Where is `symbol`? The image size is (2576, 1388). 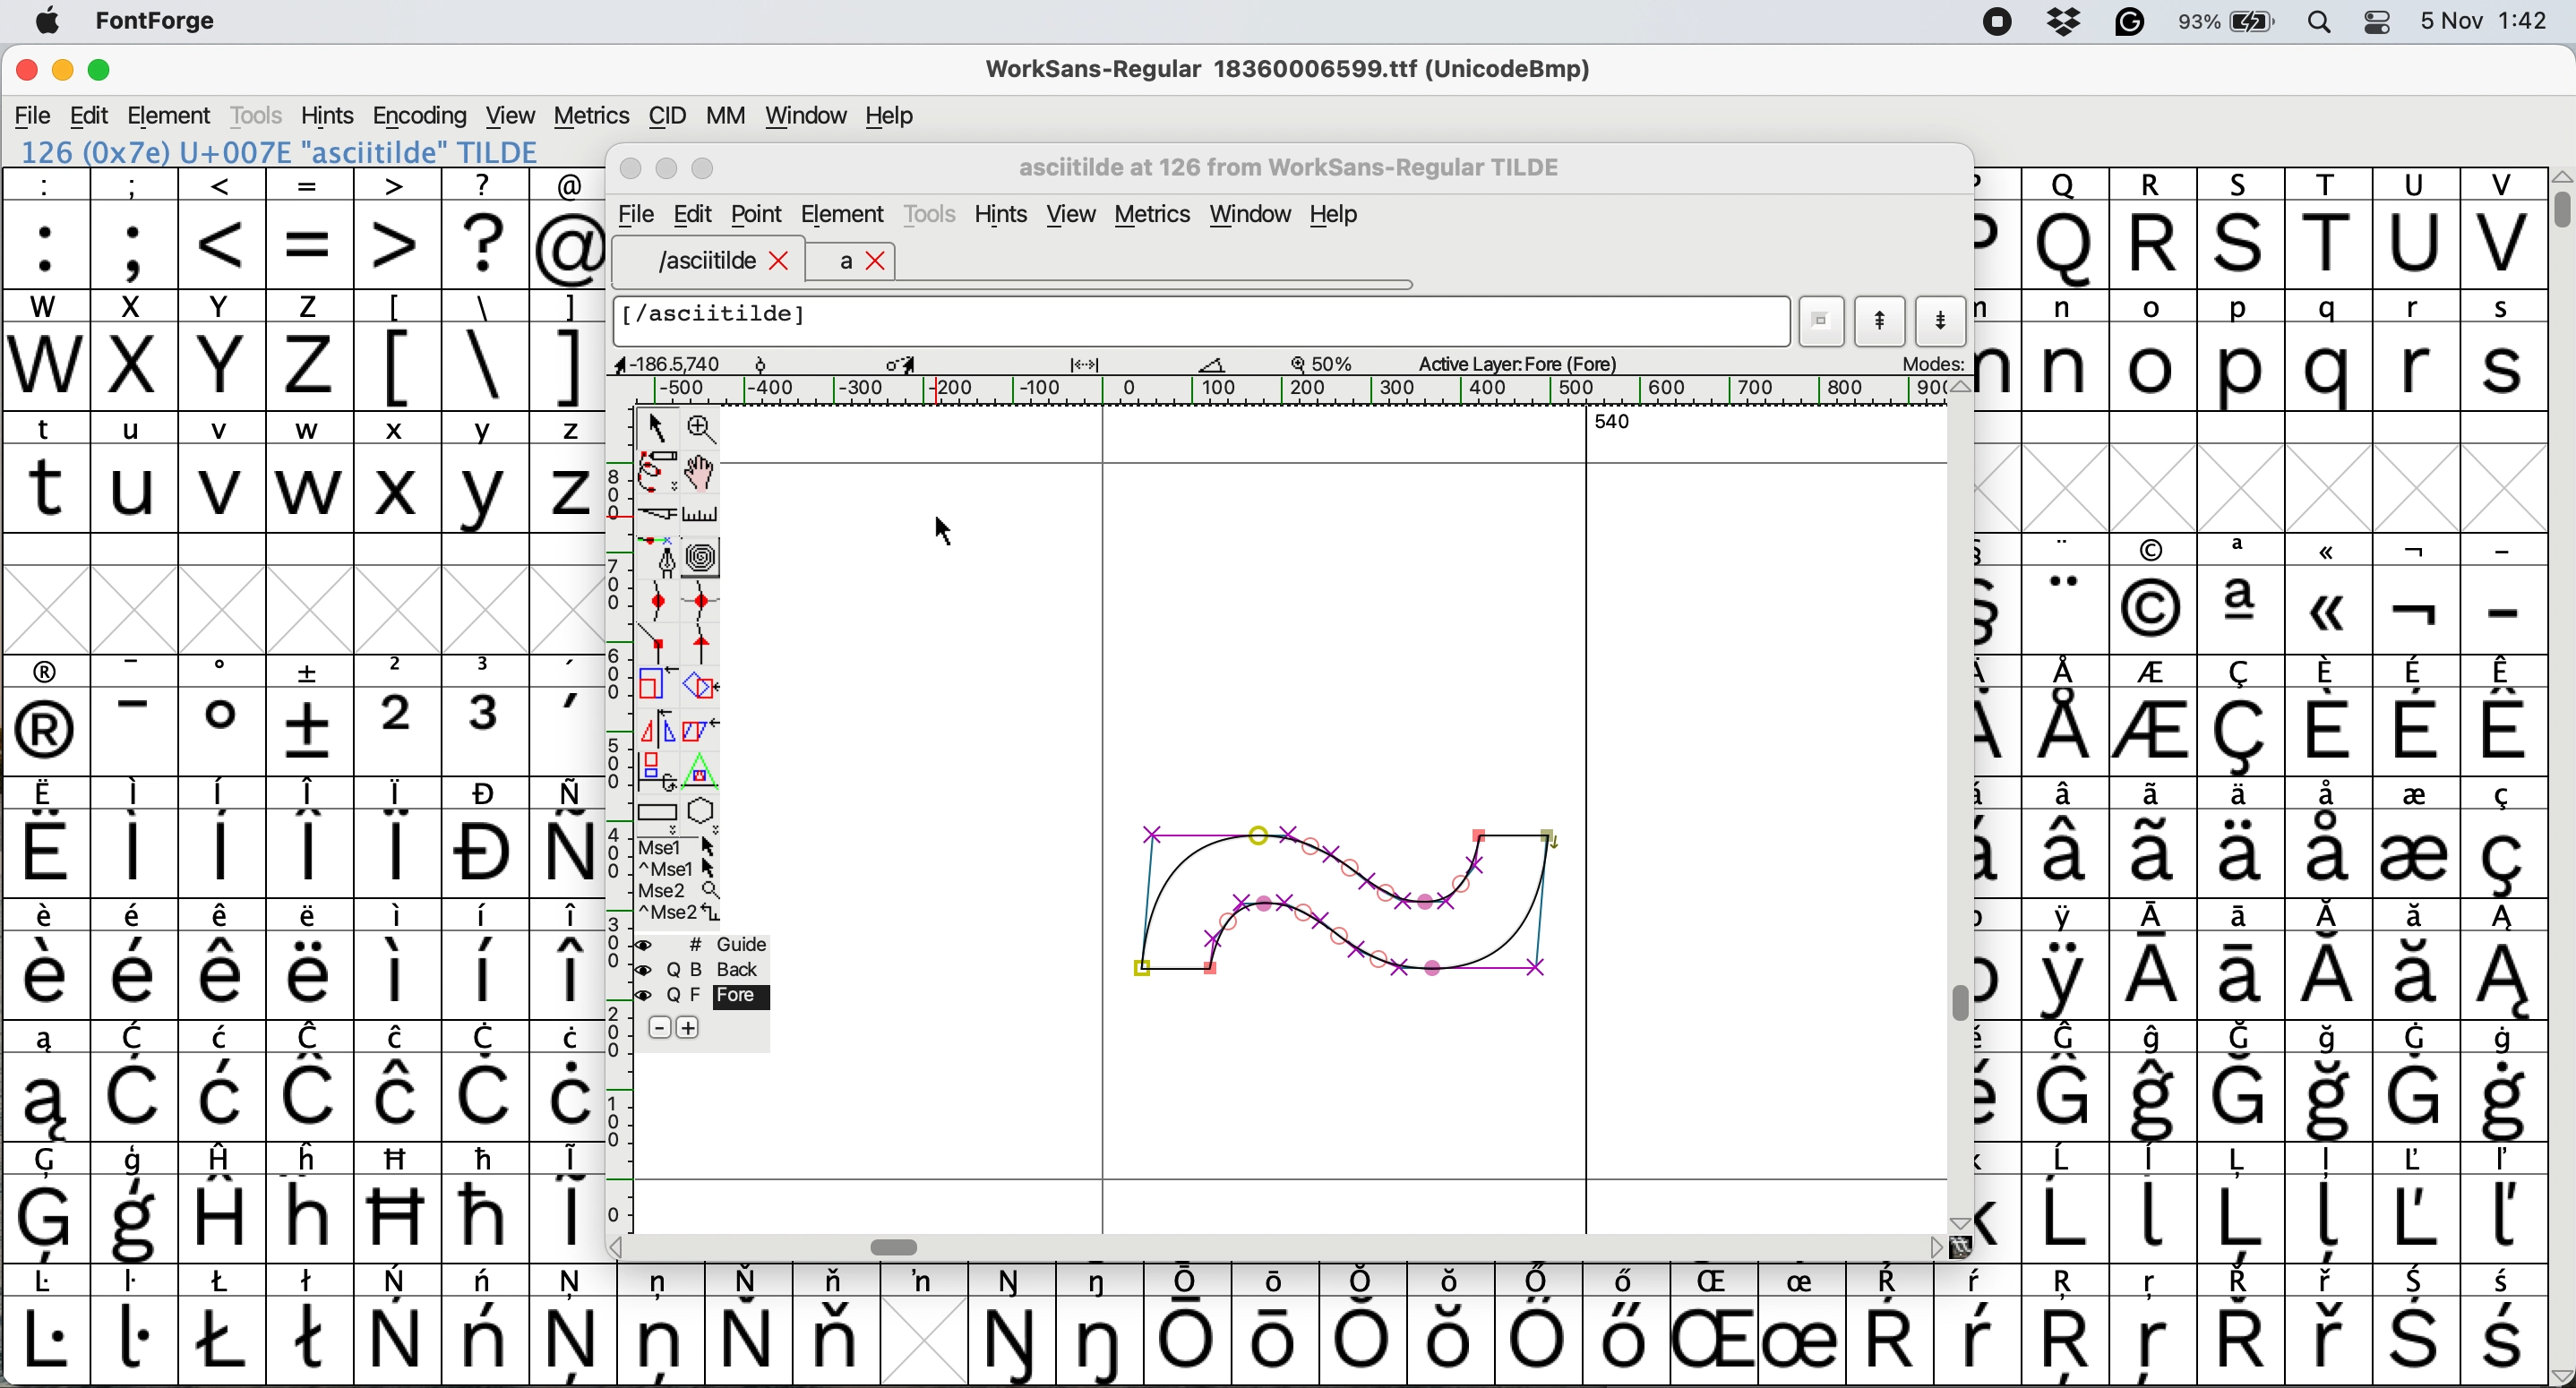
symbol is located at coordinates (568, 1199).